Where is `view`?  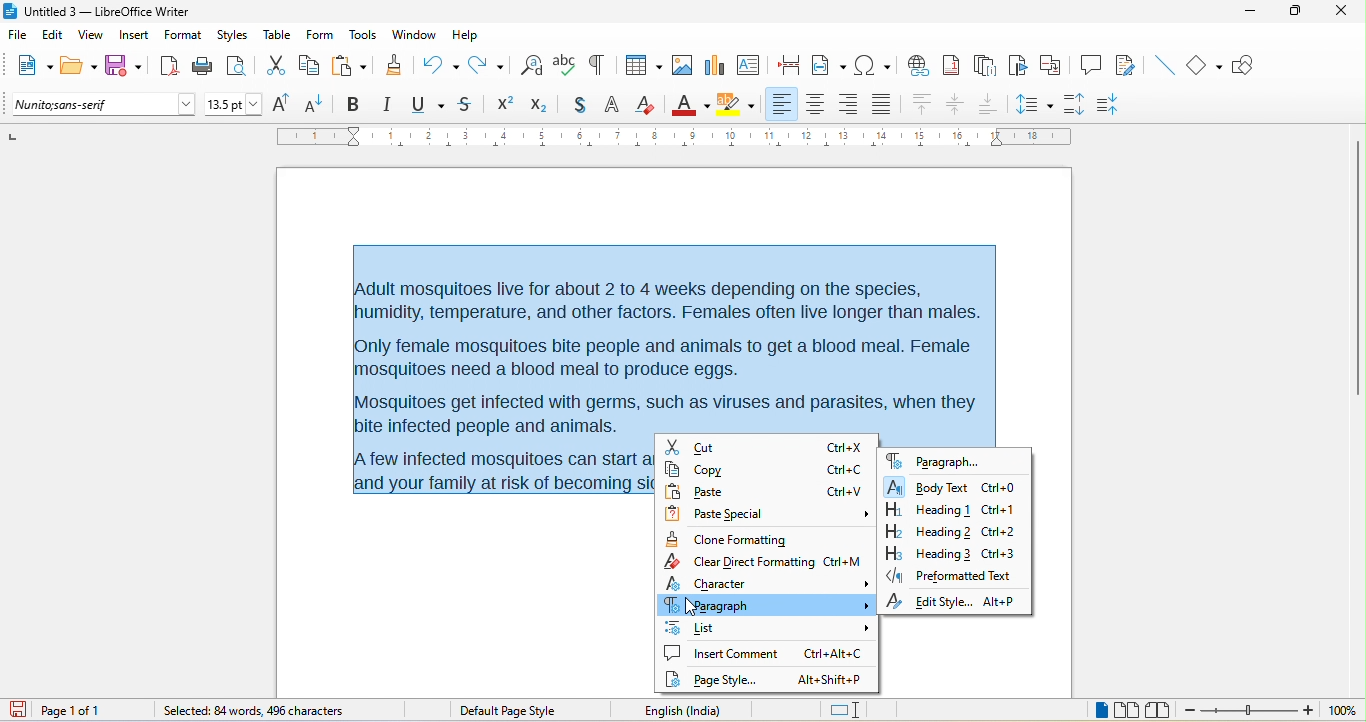
view is located at coordinates (91, 38).